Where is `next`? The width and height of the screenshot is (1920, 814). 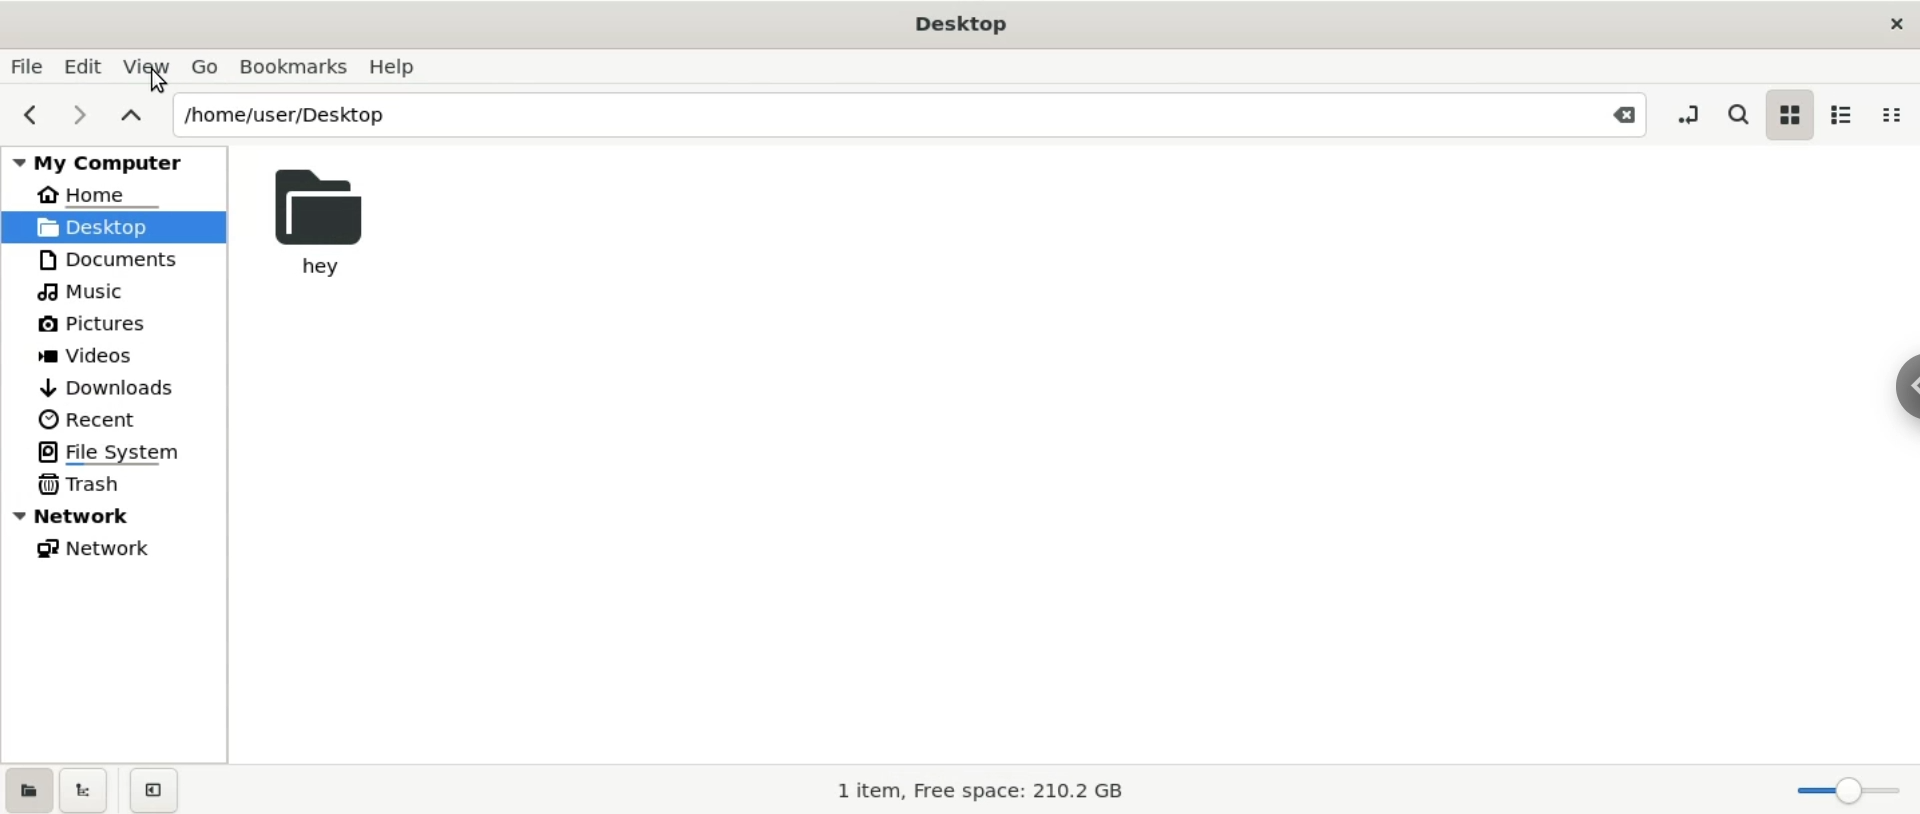 next is located at coordinates (79, 113).